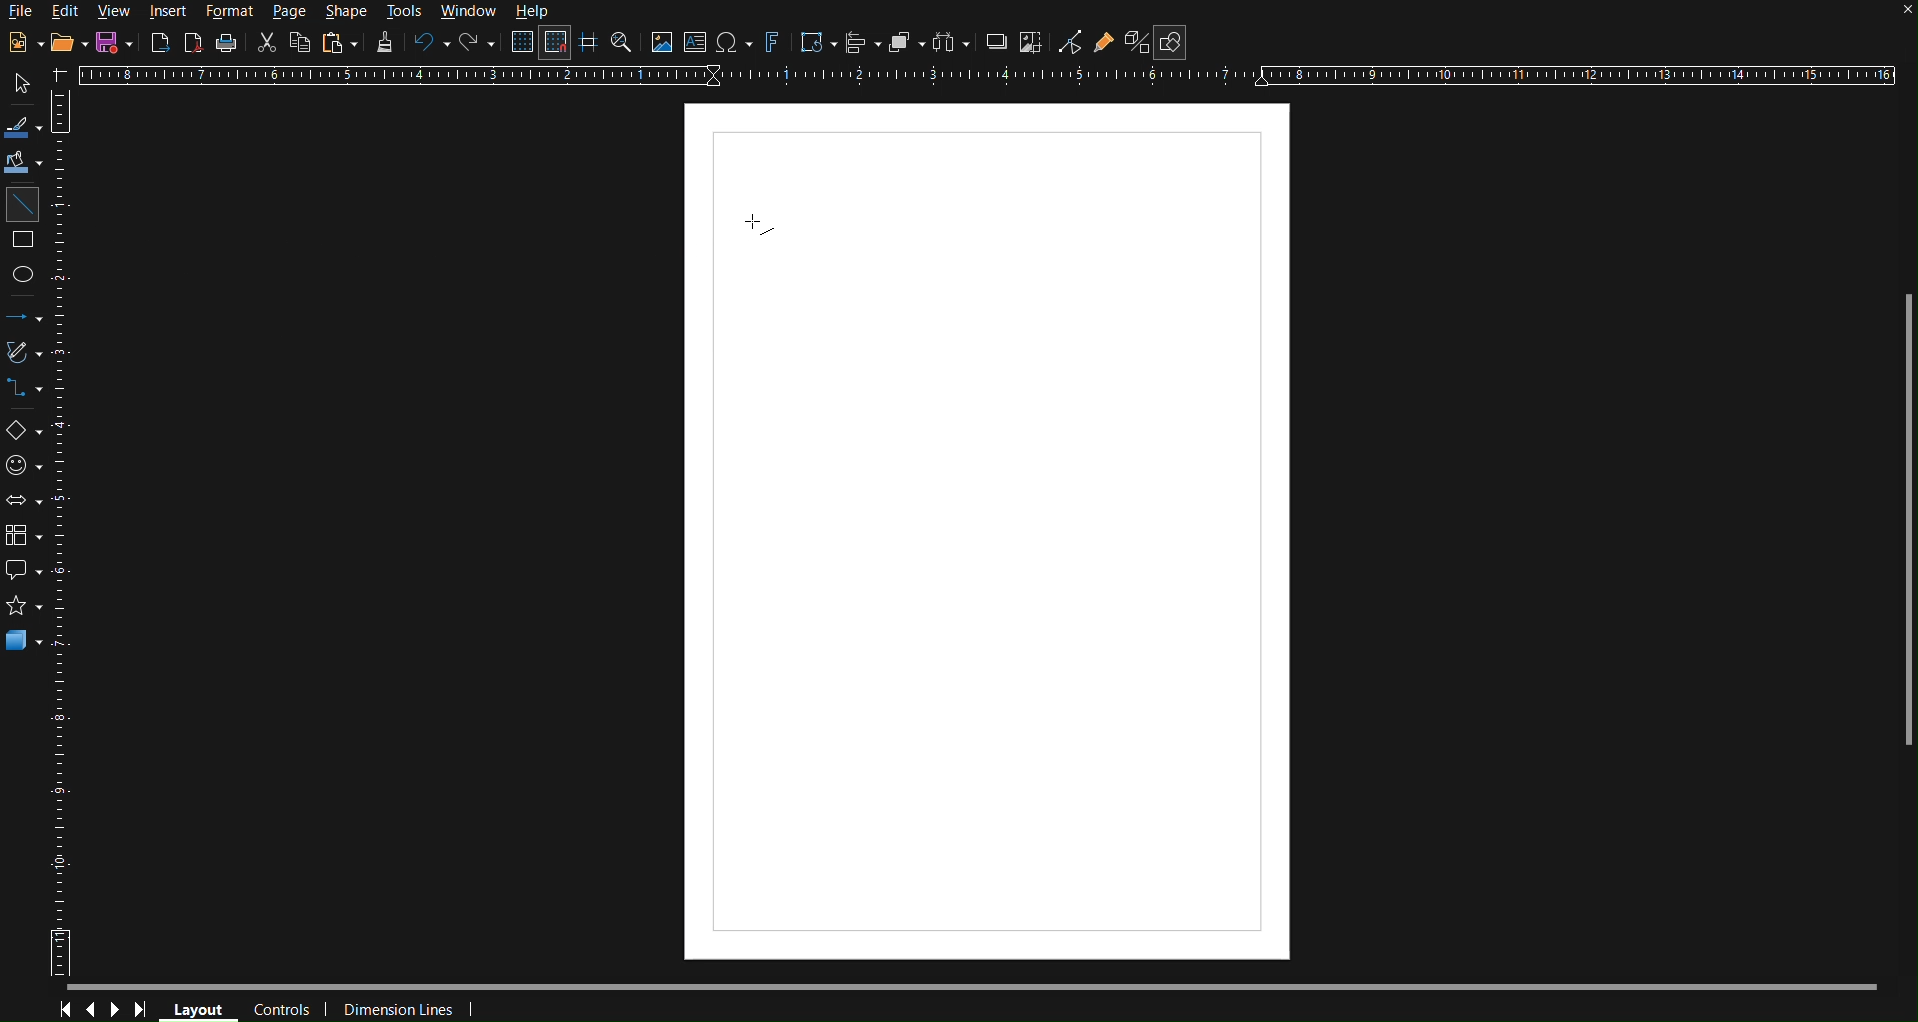 This screenshot has width=1918, height=1022. What do you see at coordinates (660, 43) in the screenshot?
I see `Insert image` at bounding box center [660, 43].